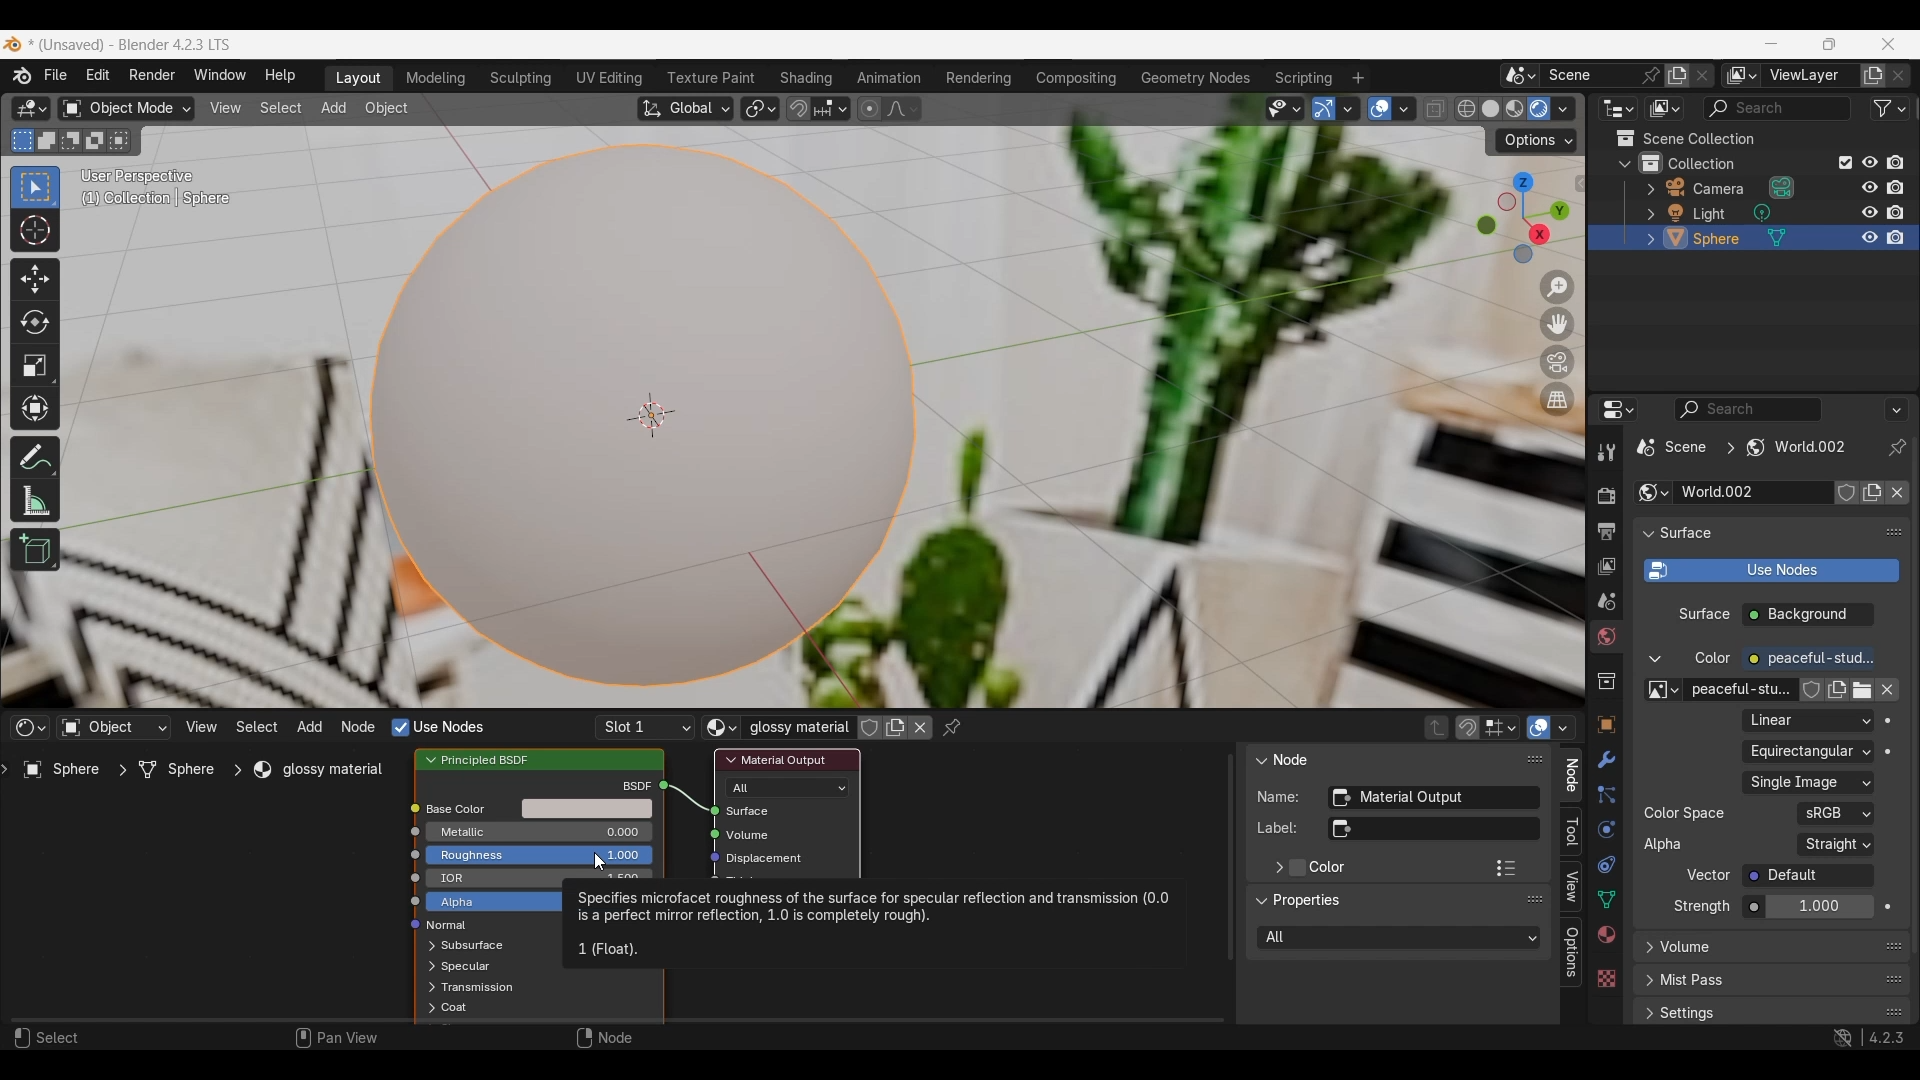 The image size is (1920, 1080). Describe the element at coordinates (1261, 901) in the screenshot. I see `Collapse` at that location.